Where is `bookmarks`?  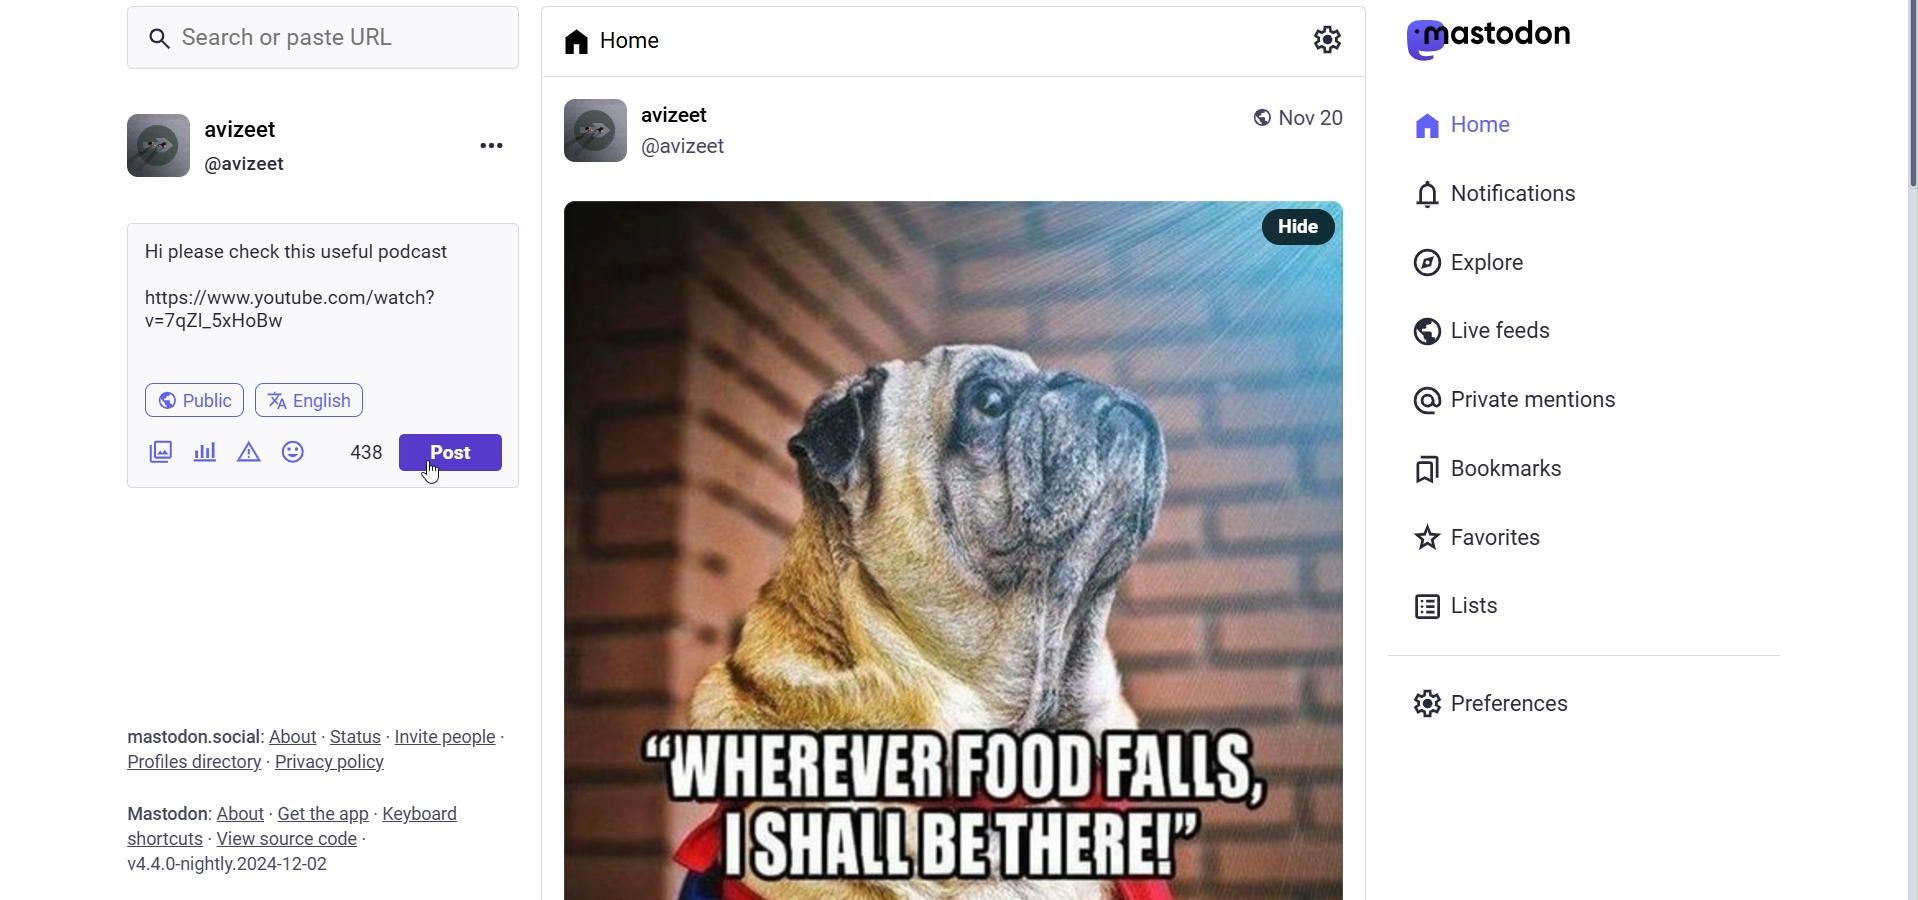 bookmarks is located at coordinates (1494, 470).